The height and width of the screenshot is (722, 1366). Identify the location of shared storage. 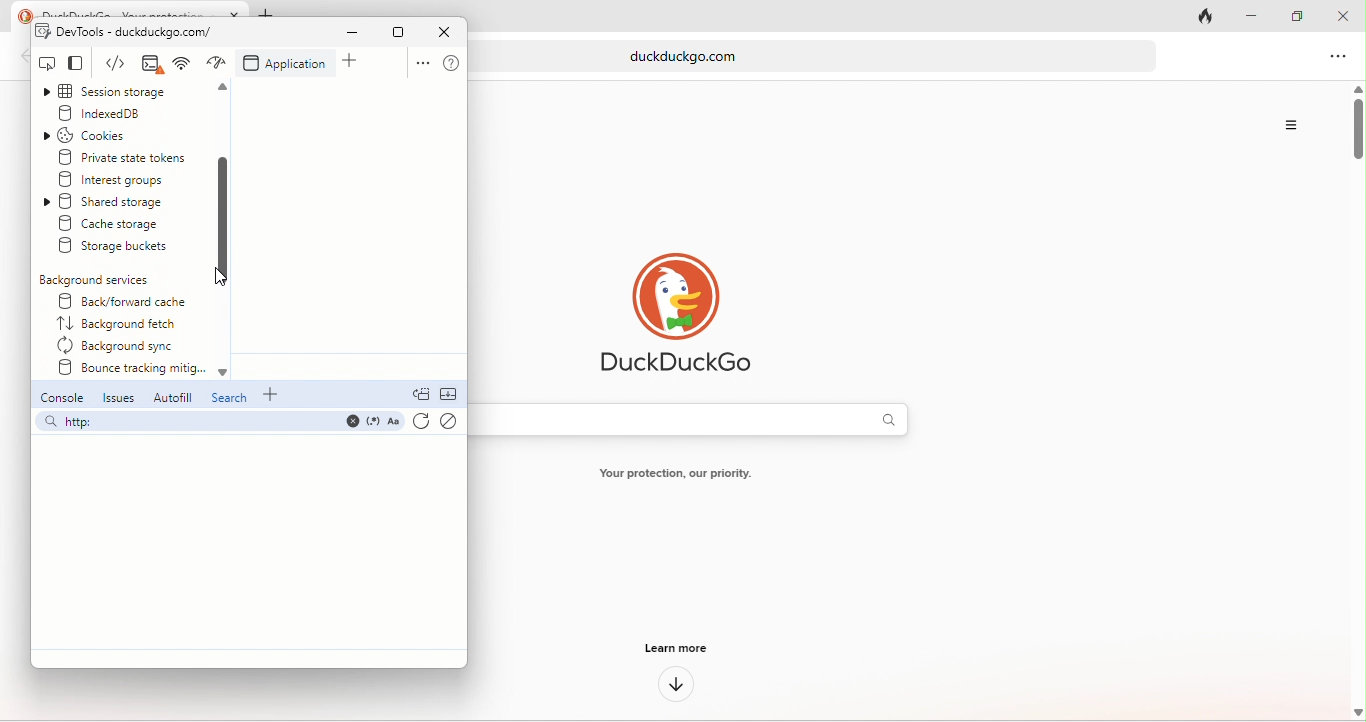
(124, 200).